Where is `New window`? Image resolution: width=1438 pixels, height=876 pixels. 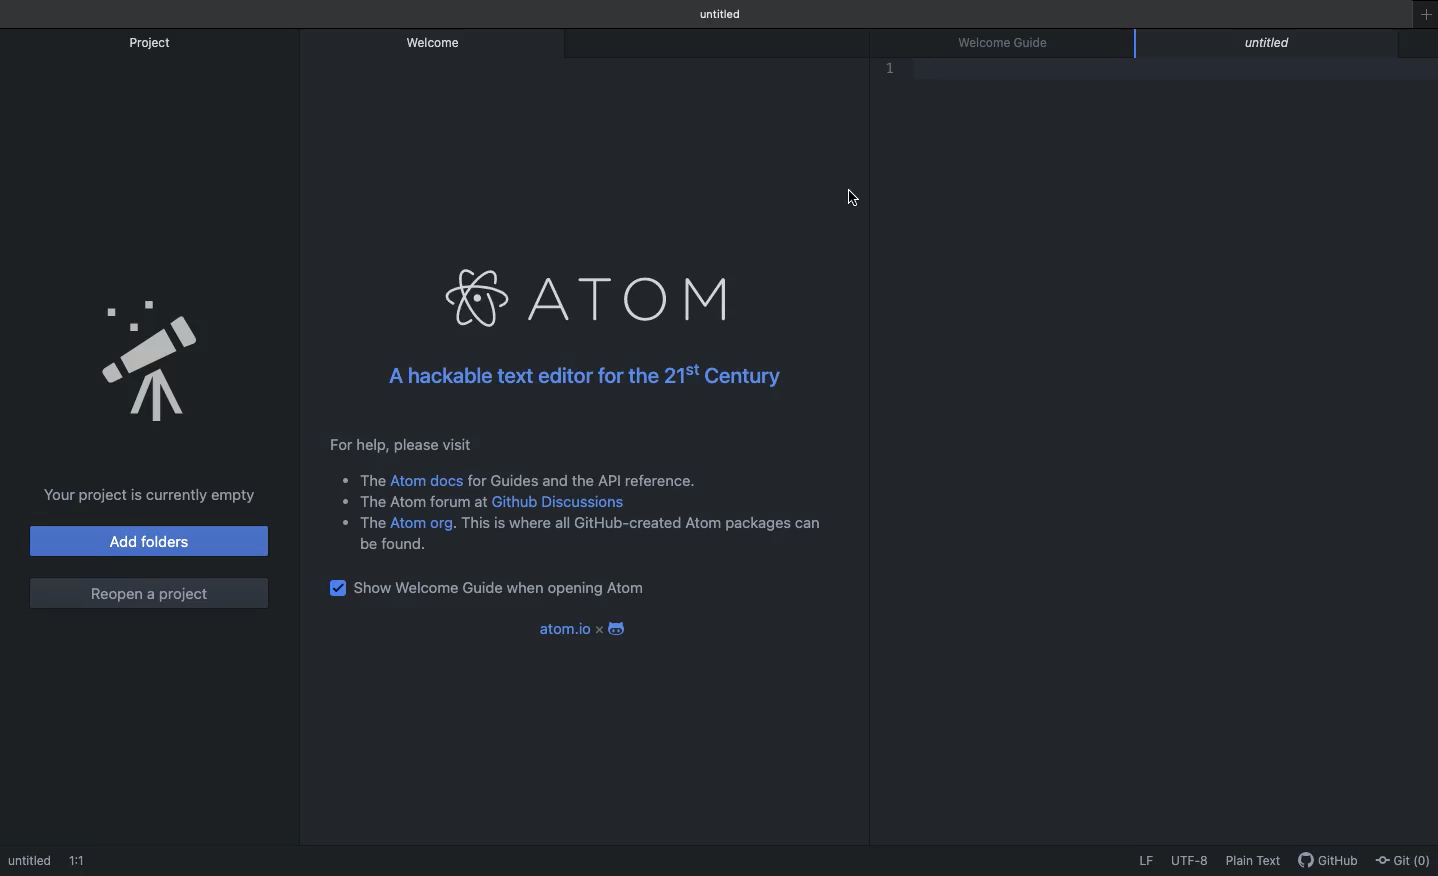 New window is located at coordinates (1423, 23).